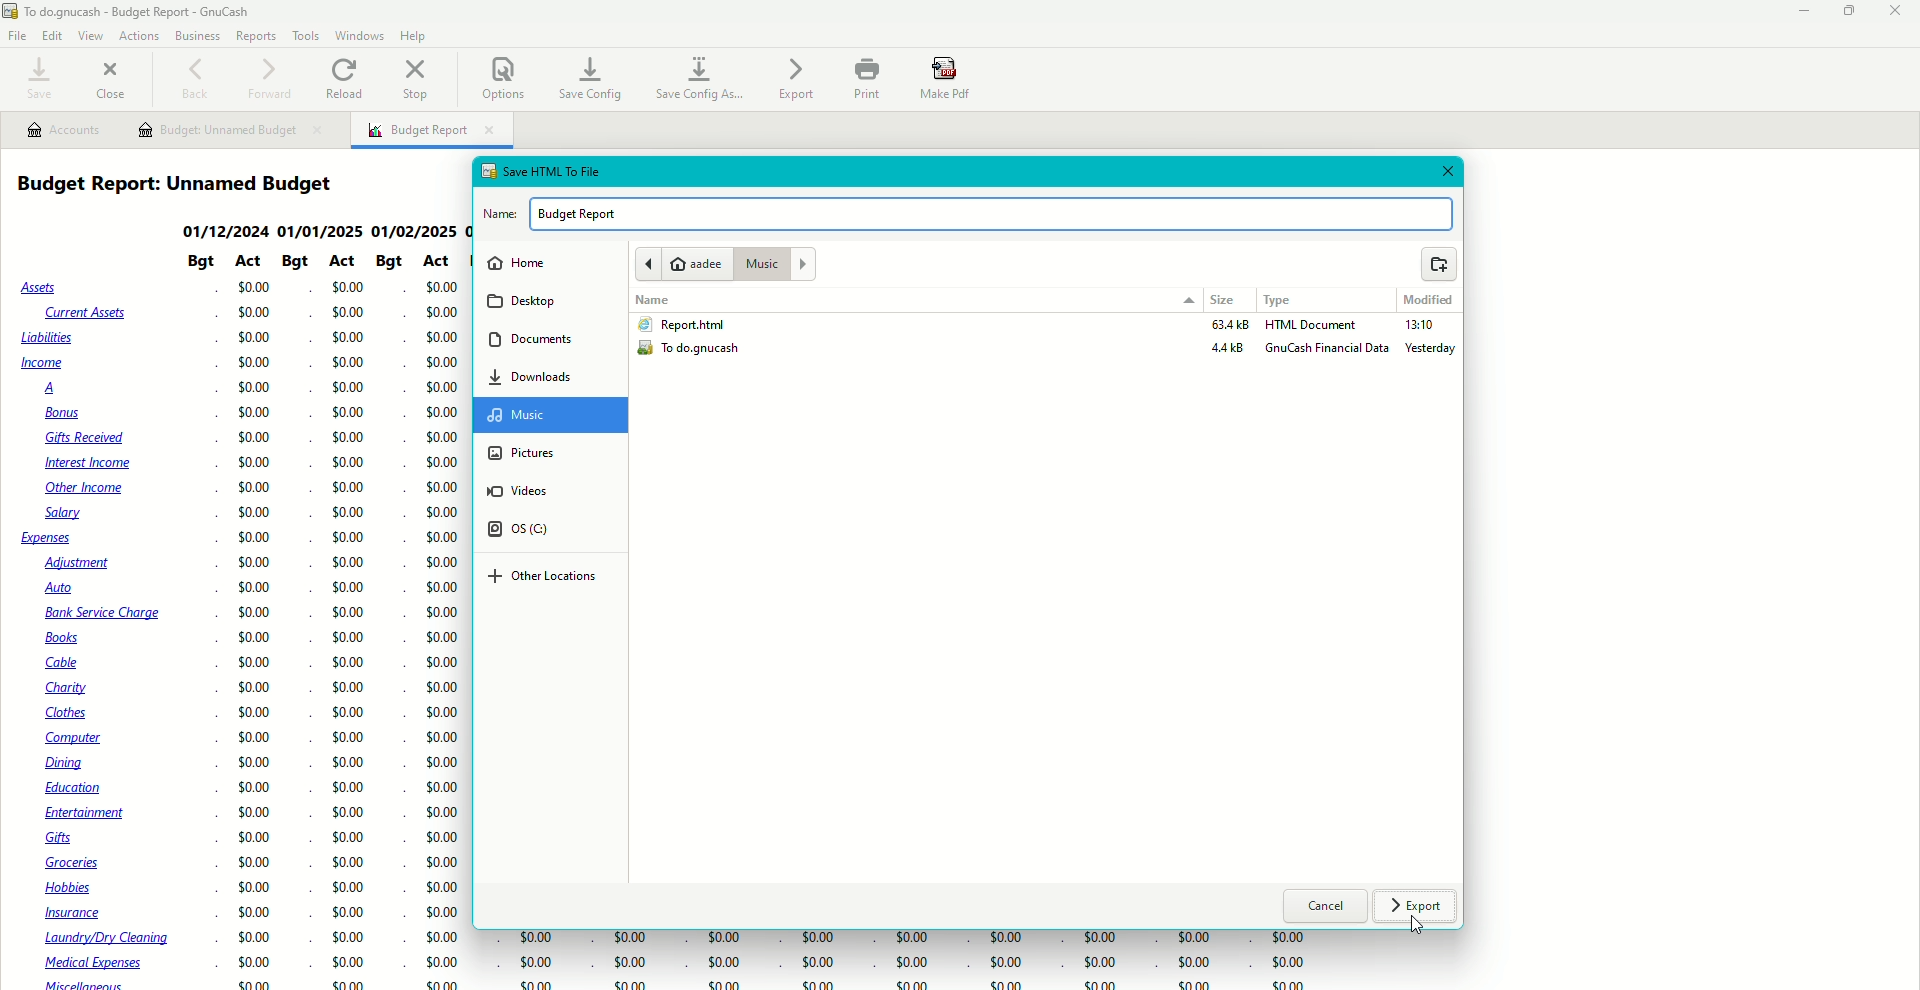 This screenshot has height=990, width=1920. What do you see at coordinates (138, 34) in the screenshot?
I see `Actions` at bounding box center [138, 34].